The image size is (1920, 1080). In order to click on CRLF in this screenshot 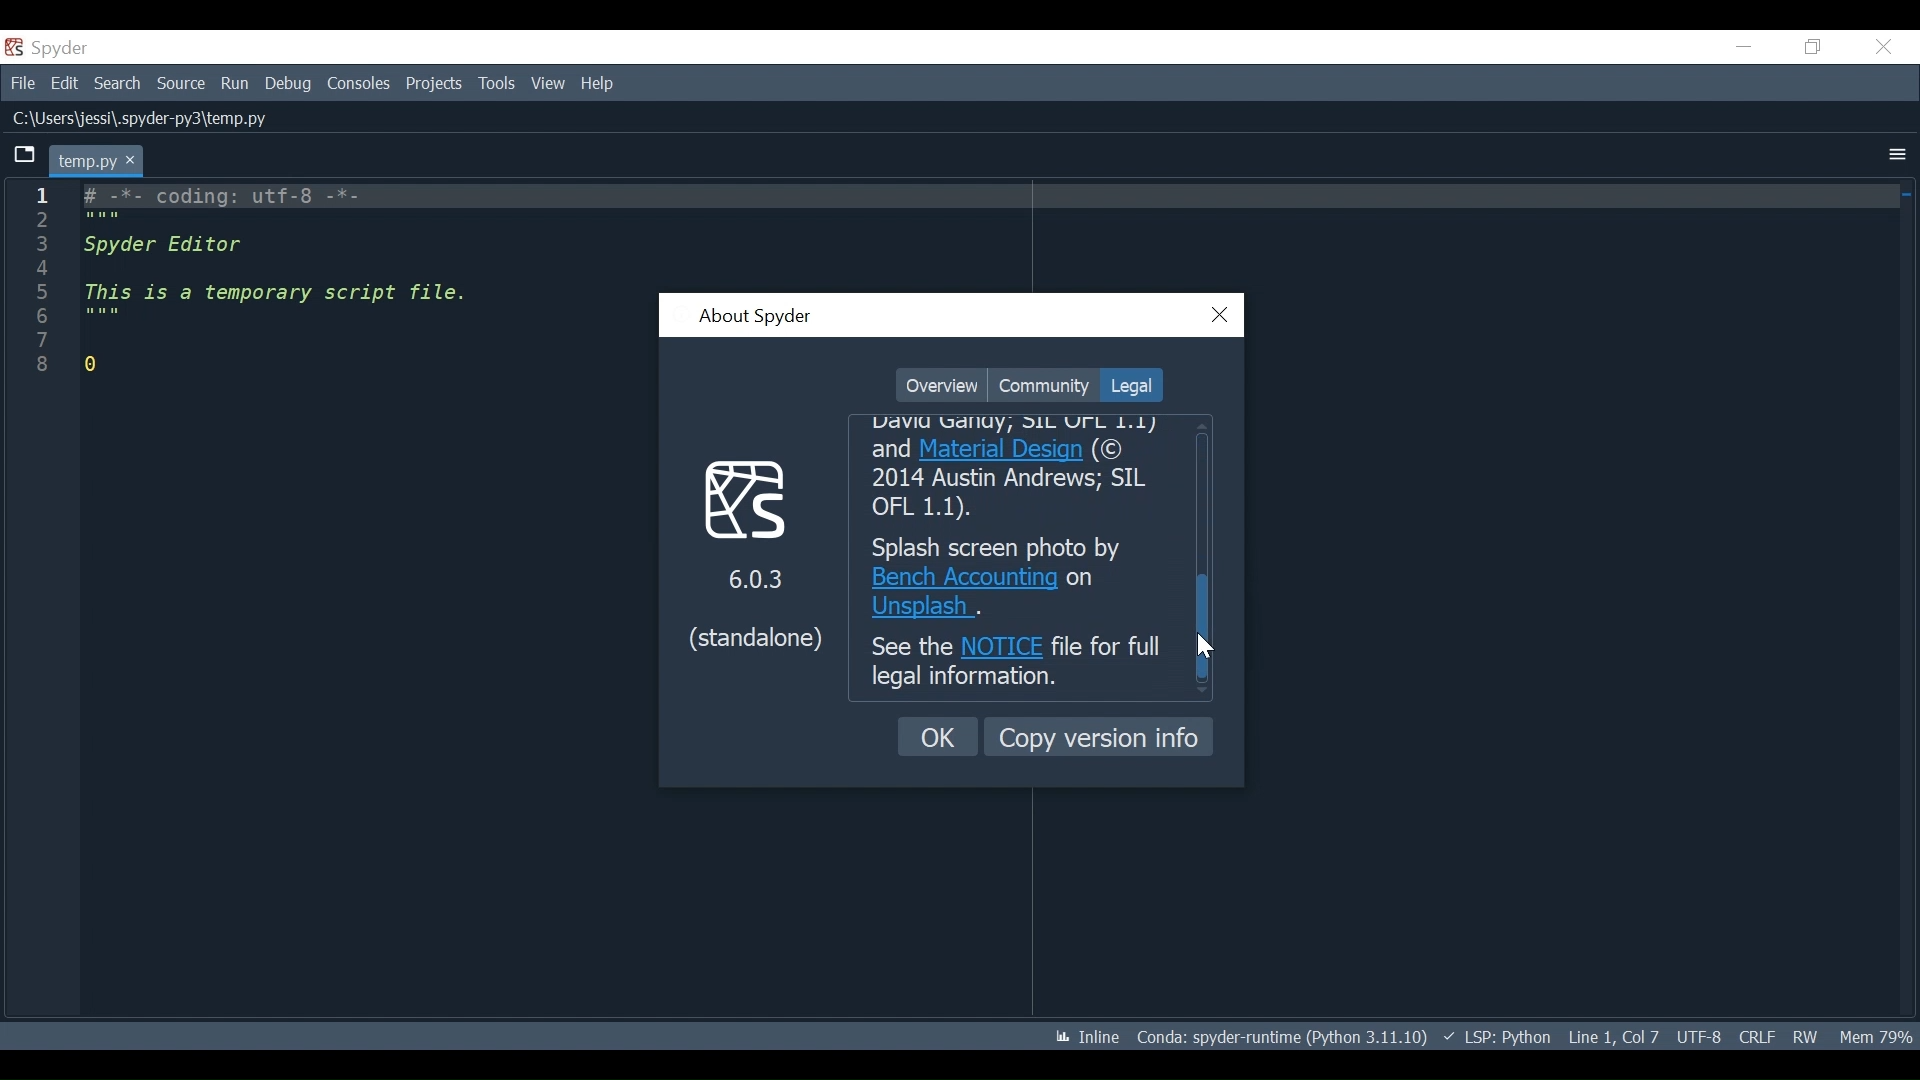, I will do `click(1756, 1036)`.